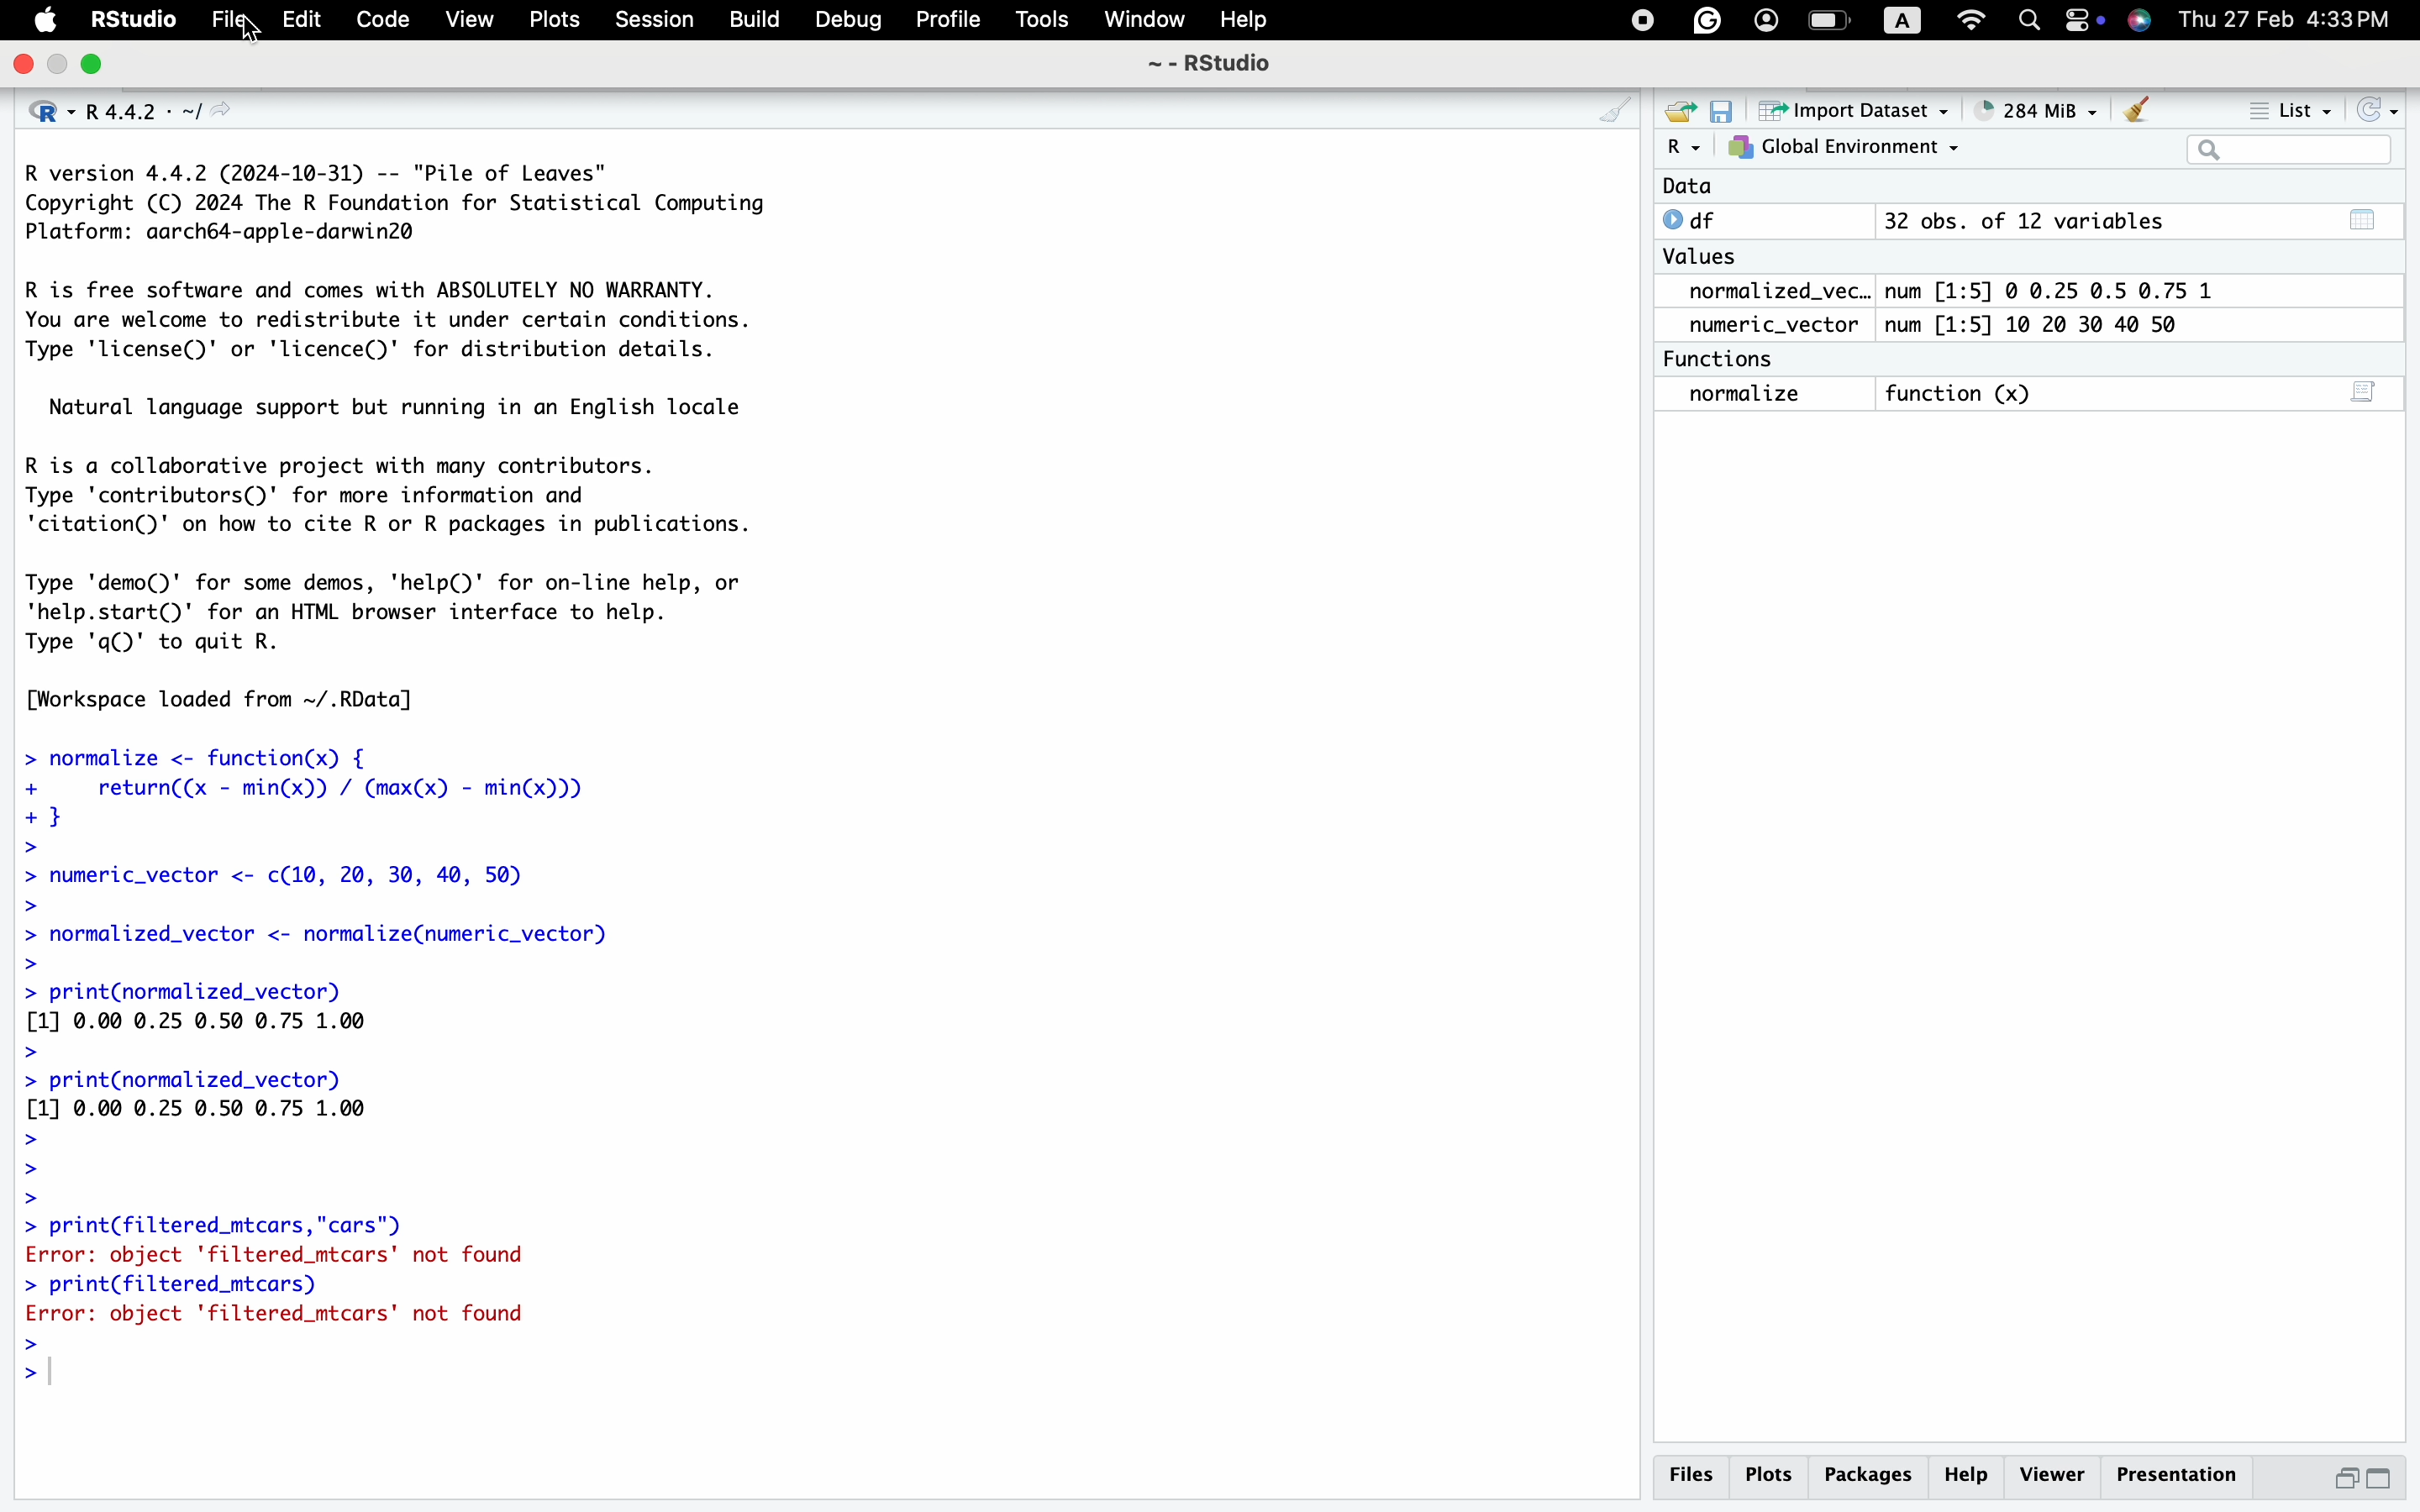 The image size is (2420, 1512). What do you see at coordinates (1638, 17) in the screenshot?
I see `PAUSE` at bounding box center [1638, 17].